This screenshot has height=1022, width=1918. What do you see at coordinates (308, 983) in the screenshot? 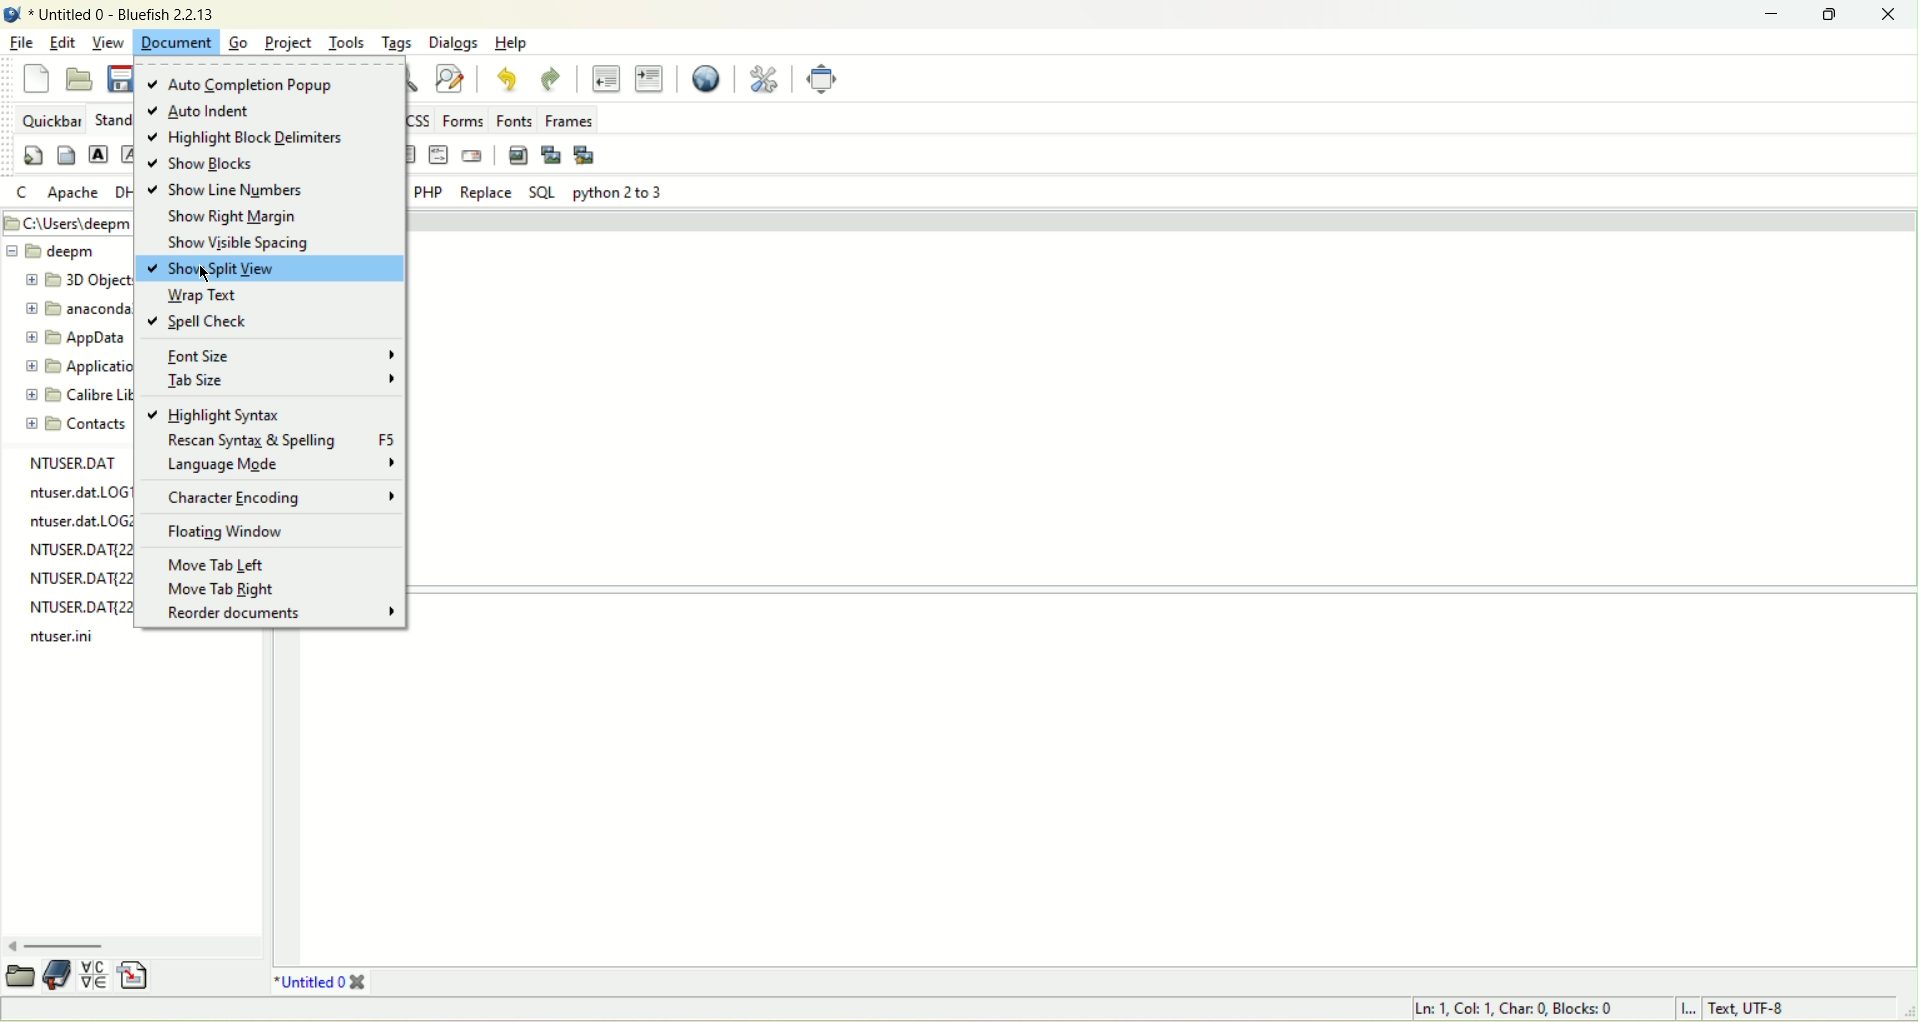
I see `document tab` at bounding box center [308, 983].